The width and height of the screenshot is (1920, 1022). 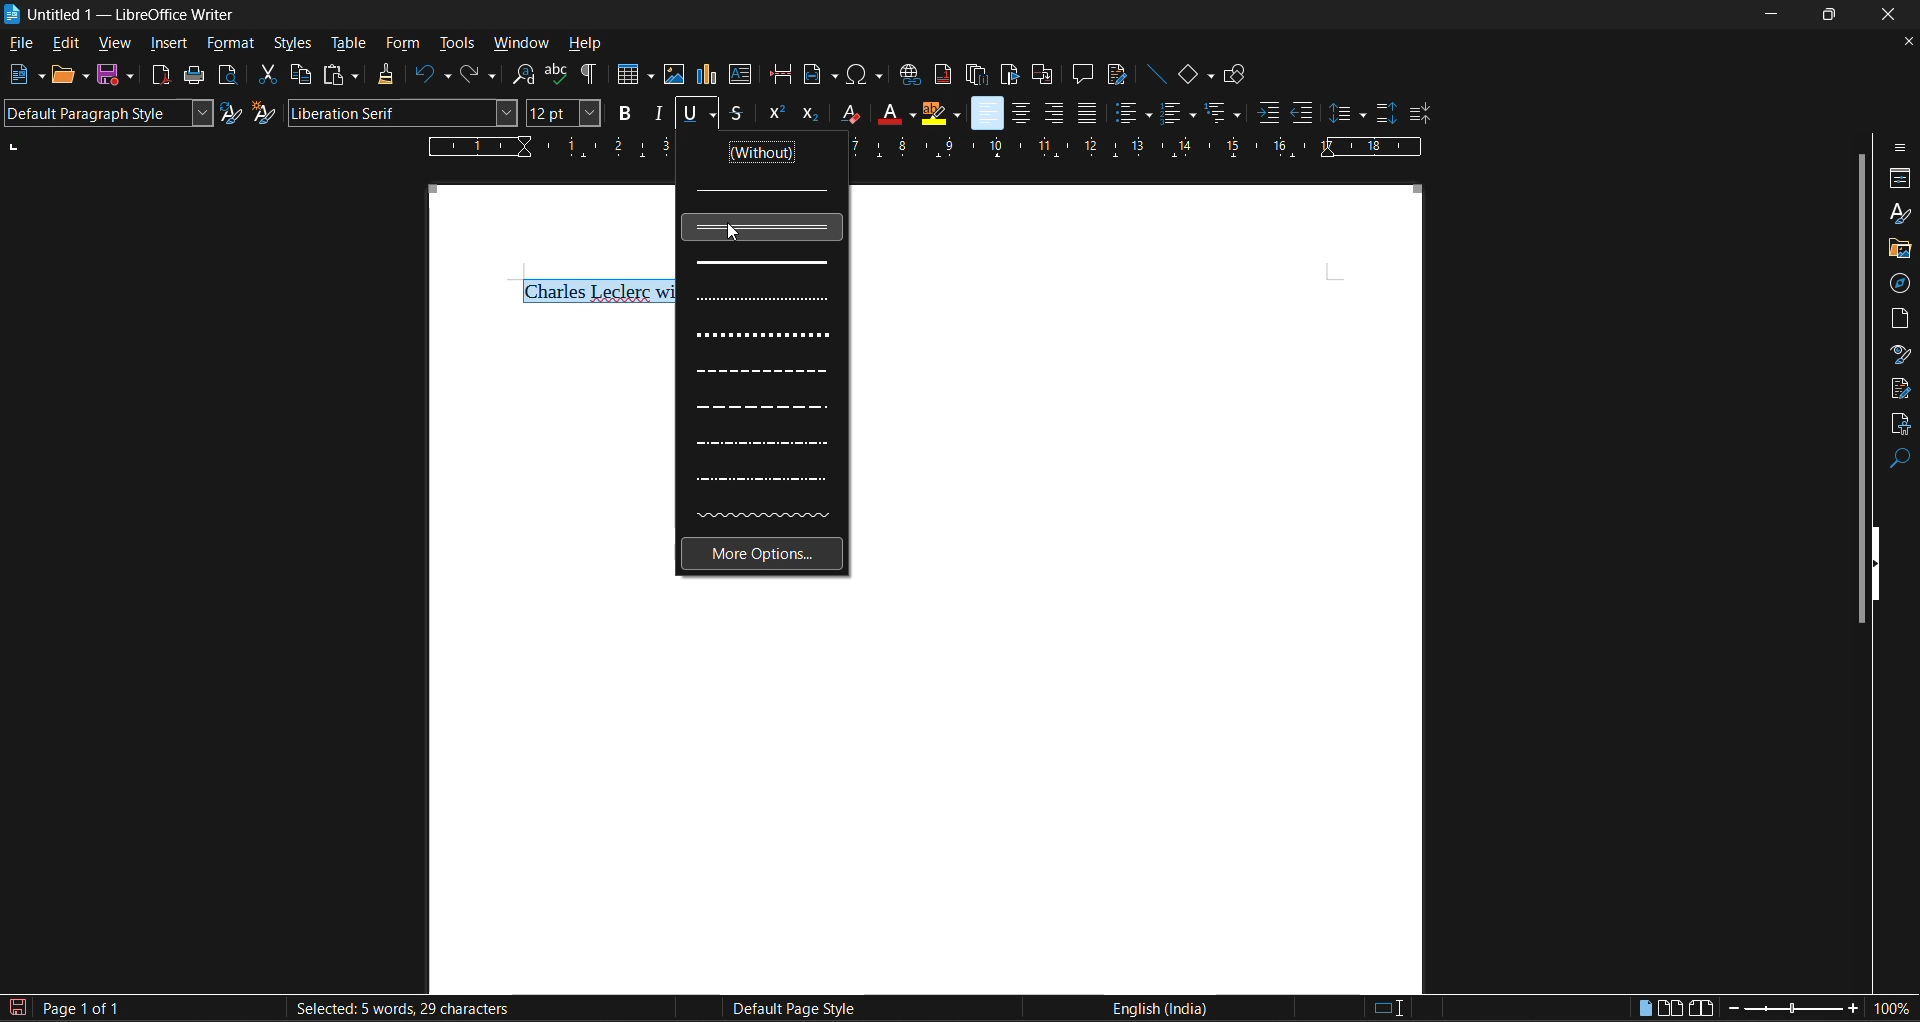 I want to click on save, so click(x=114, y=76).